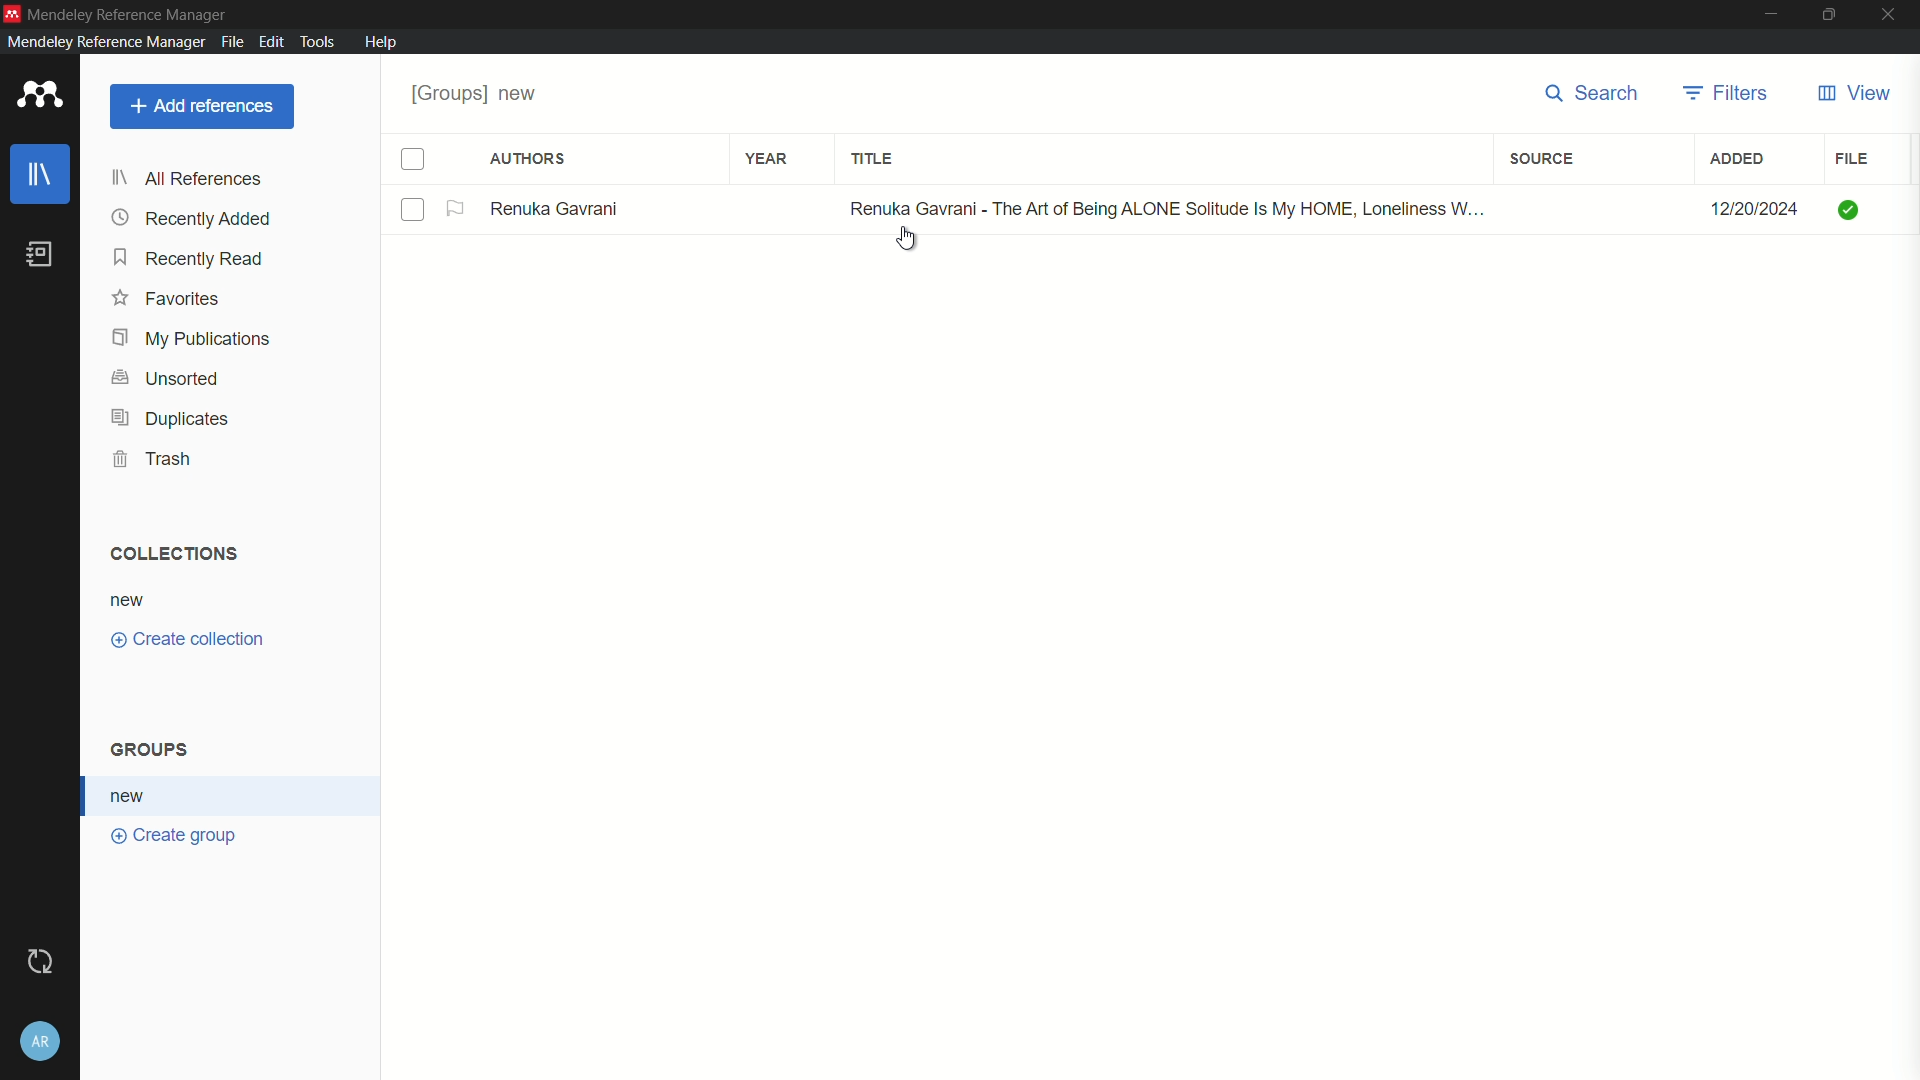 Image resolution: width=1920 pixels, height=1080 pixels. I want to click on Renuka Gaurani, so click(562, 209).